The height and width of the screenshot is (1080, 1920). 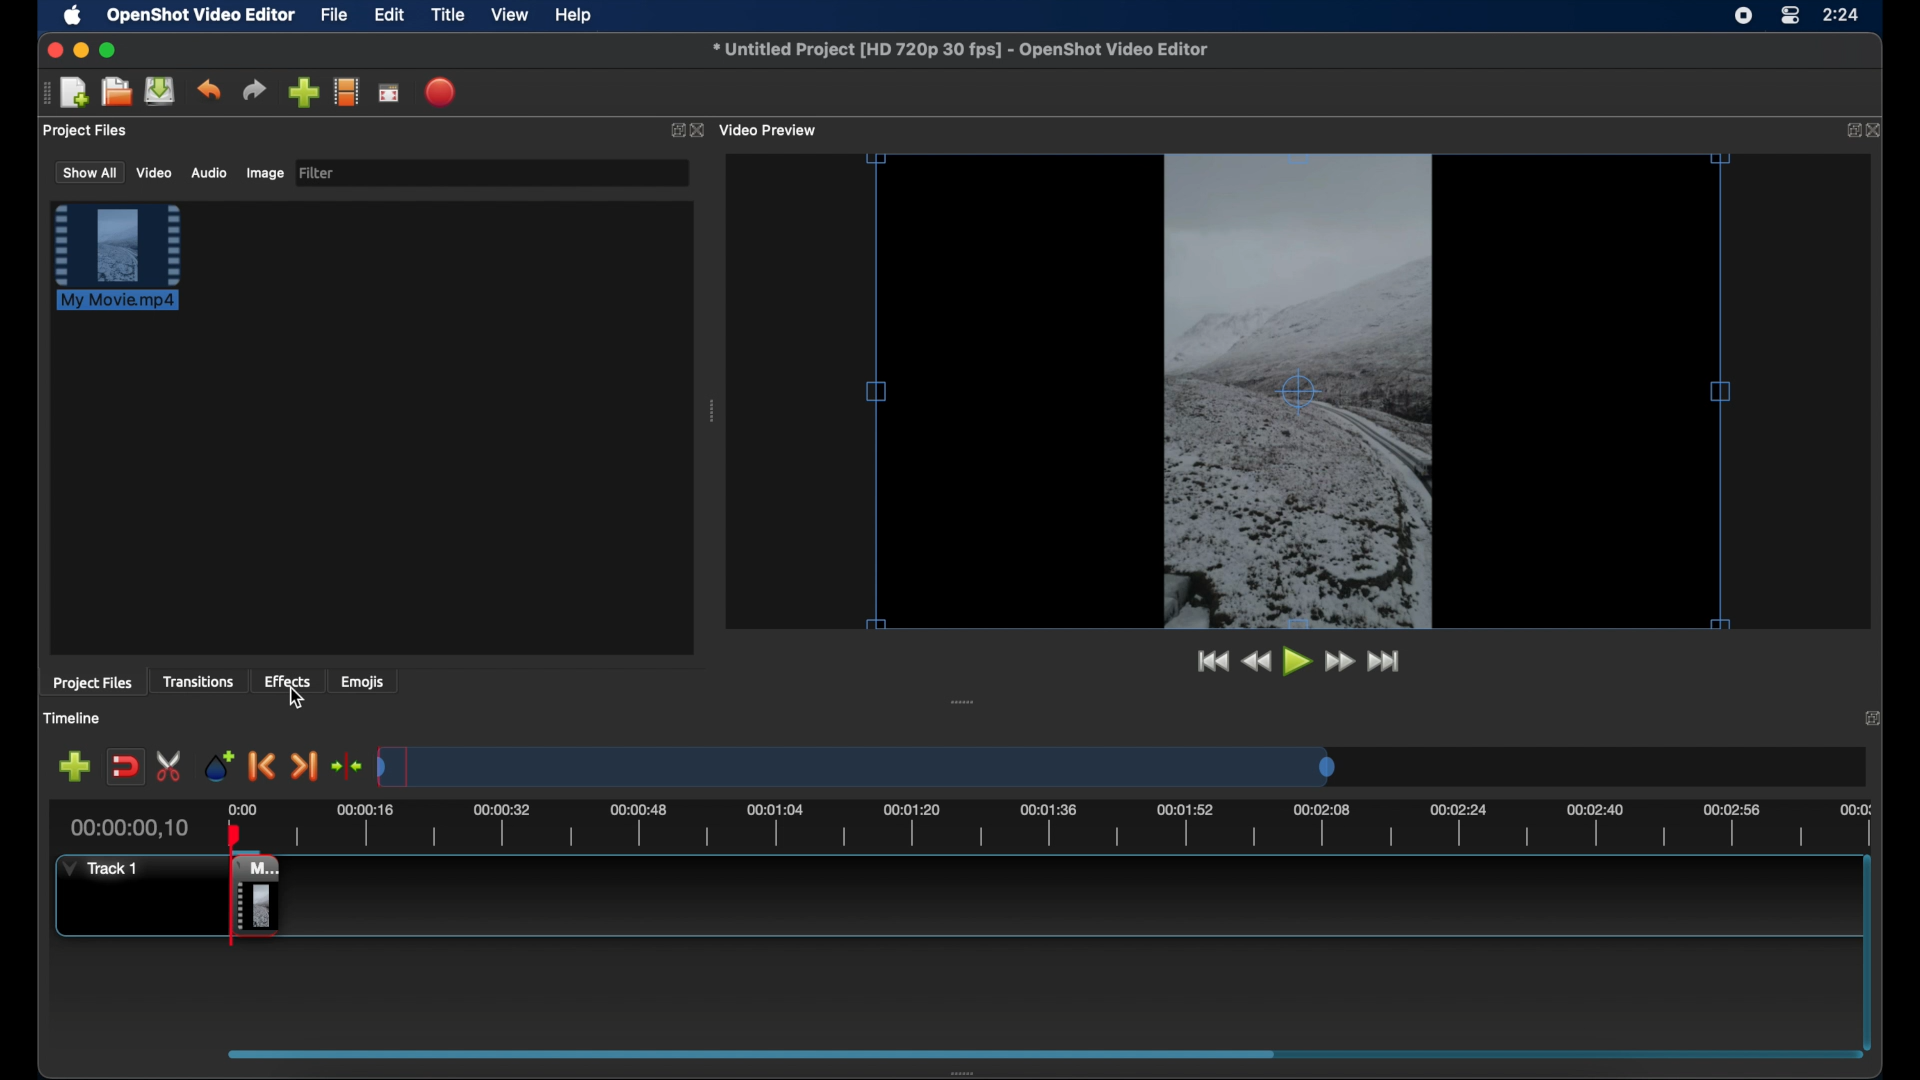 What do you see at coordinates (1842, 17) in the screenshot?
I see `rime` at bounding box center [1842, 17].